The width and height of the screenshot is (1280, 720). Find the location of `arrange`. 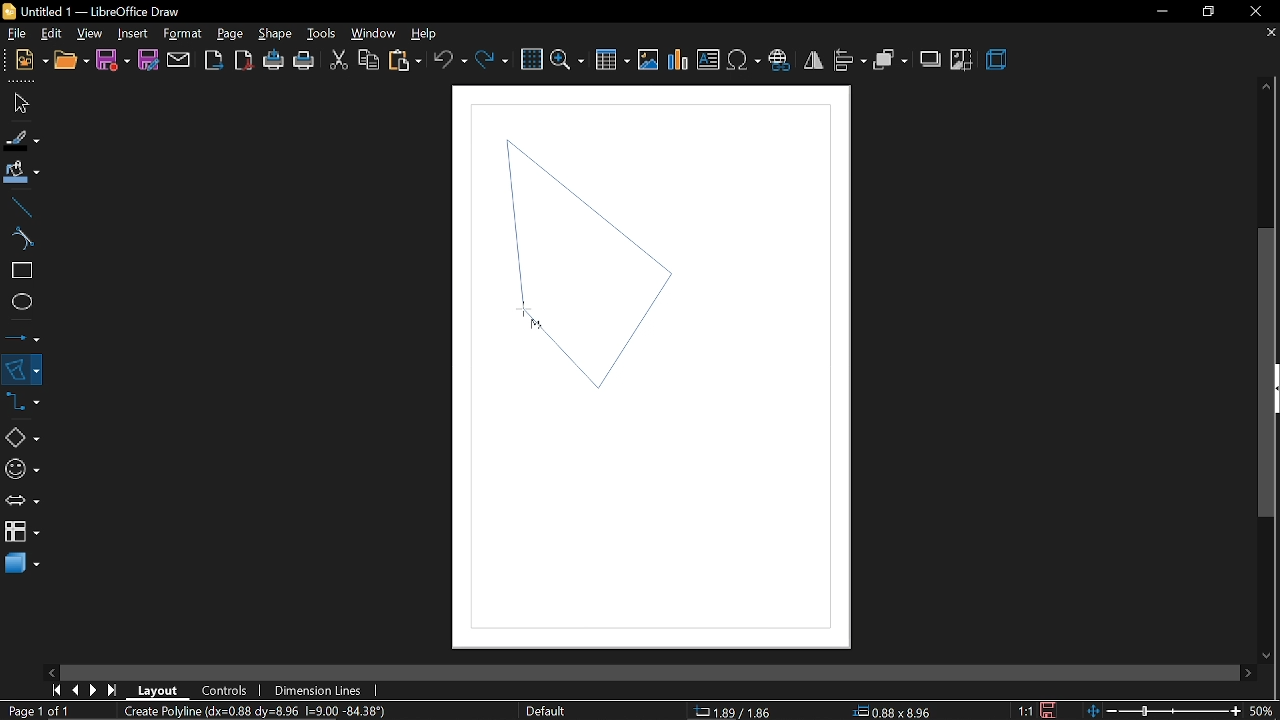

arrange is located at coordinates (890, 59).